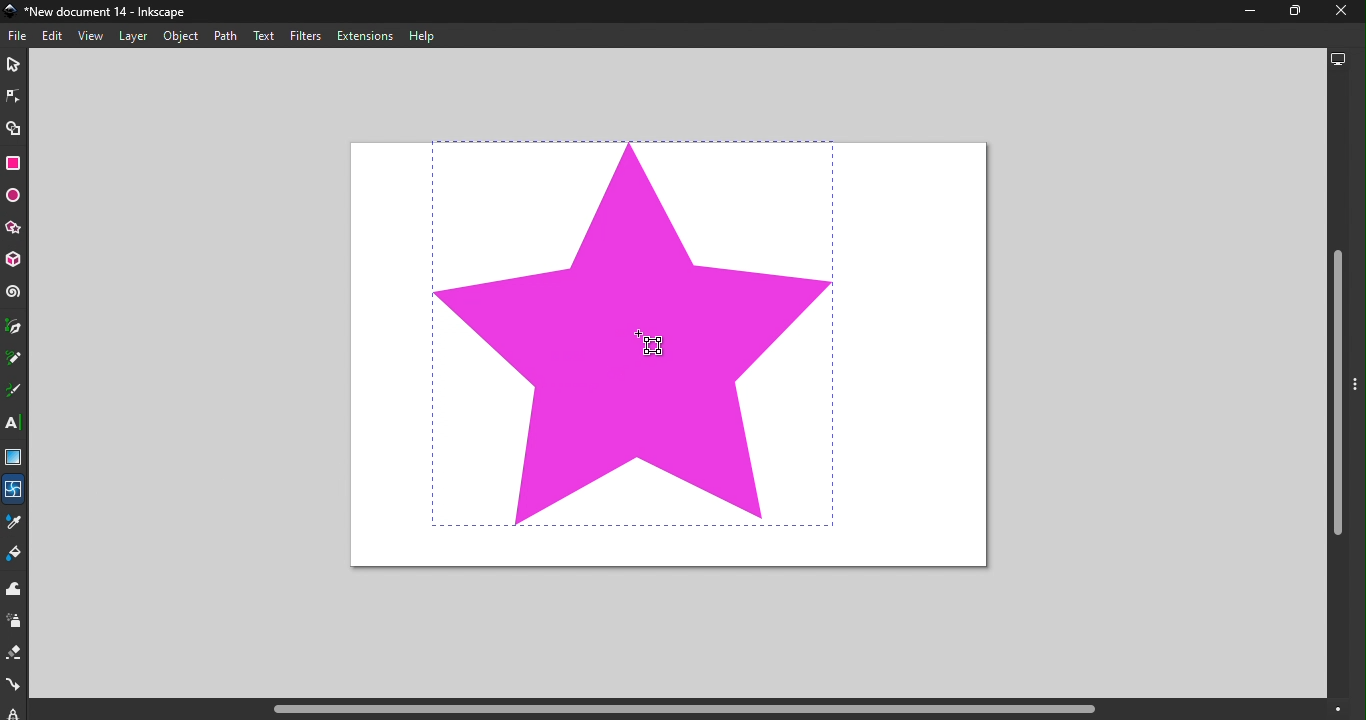  Describe the element at coordinates (13, 165) in the screenshot. I see `Rectangle tool` at that location.